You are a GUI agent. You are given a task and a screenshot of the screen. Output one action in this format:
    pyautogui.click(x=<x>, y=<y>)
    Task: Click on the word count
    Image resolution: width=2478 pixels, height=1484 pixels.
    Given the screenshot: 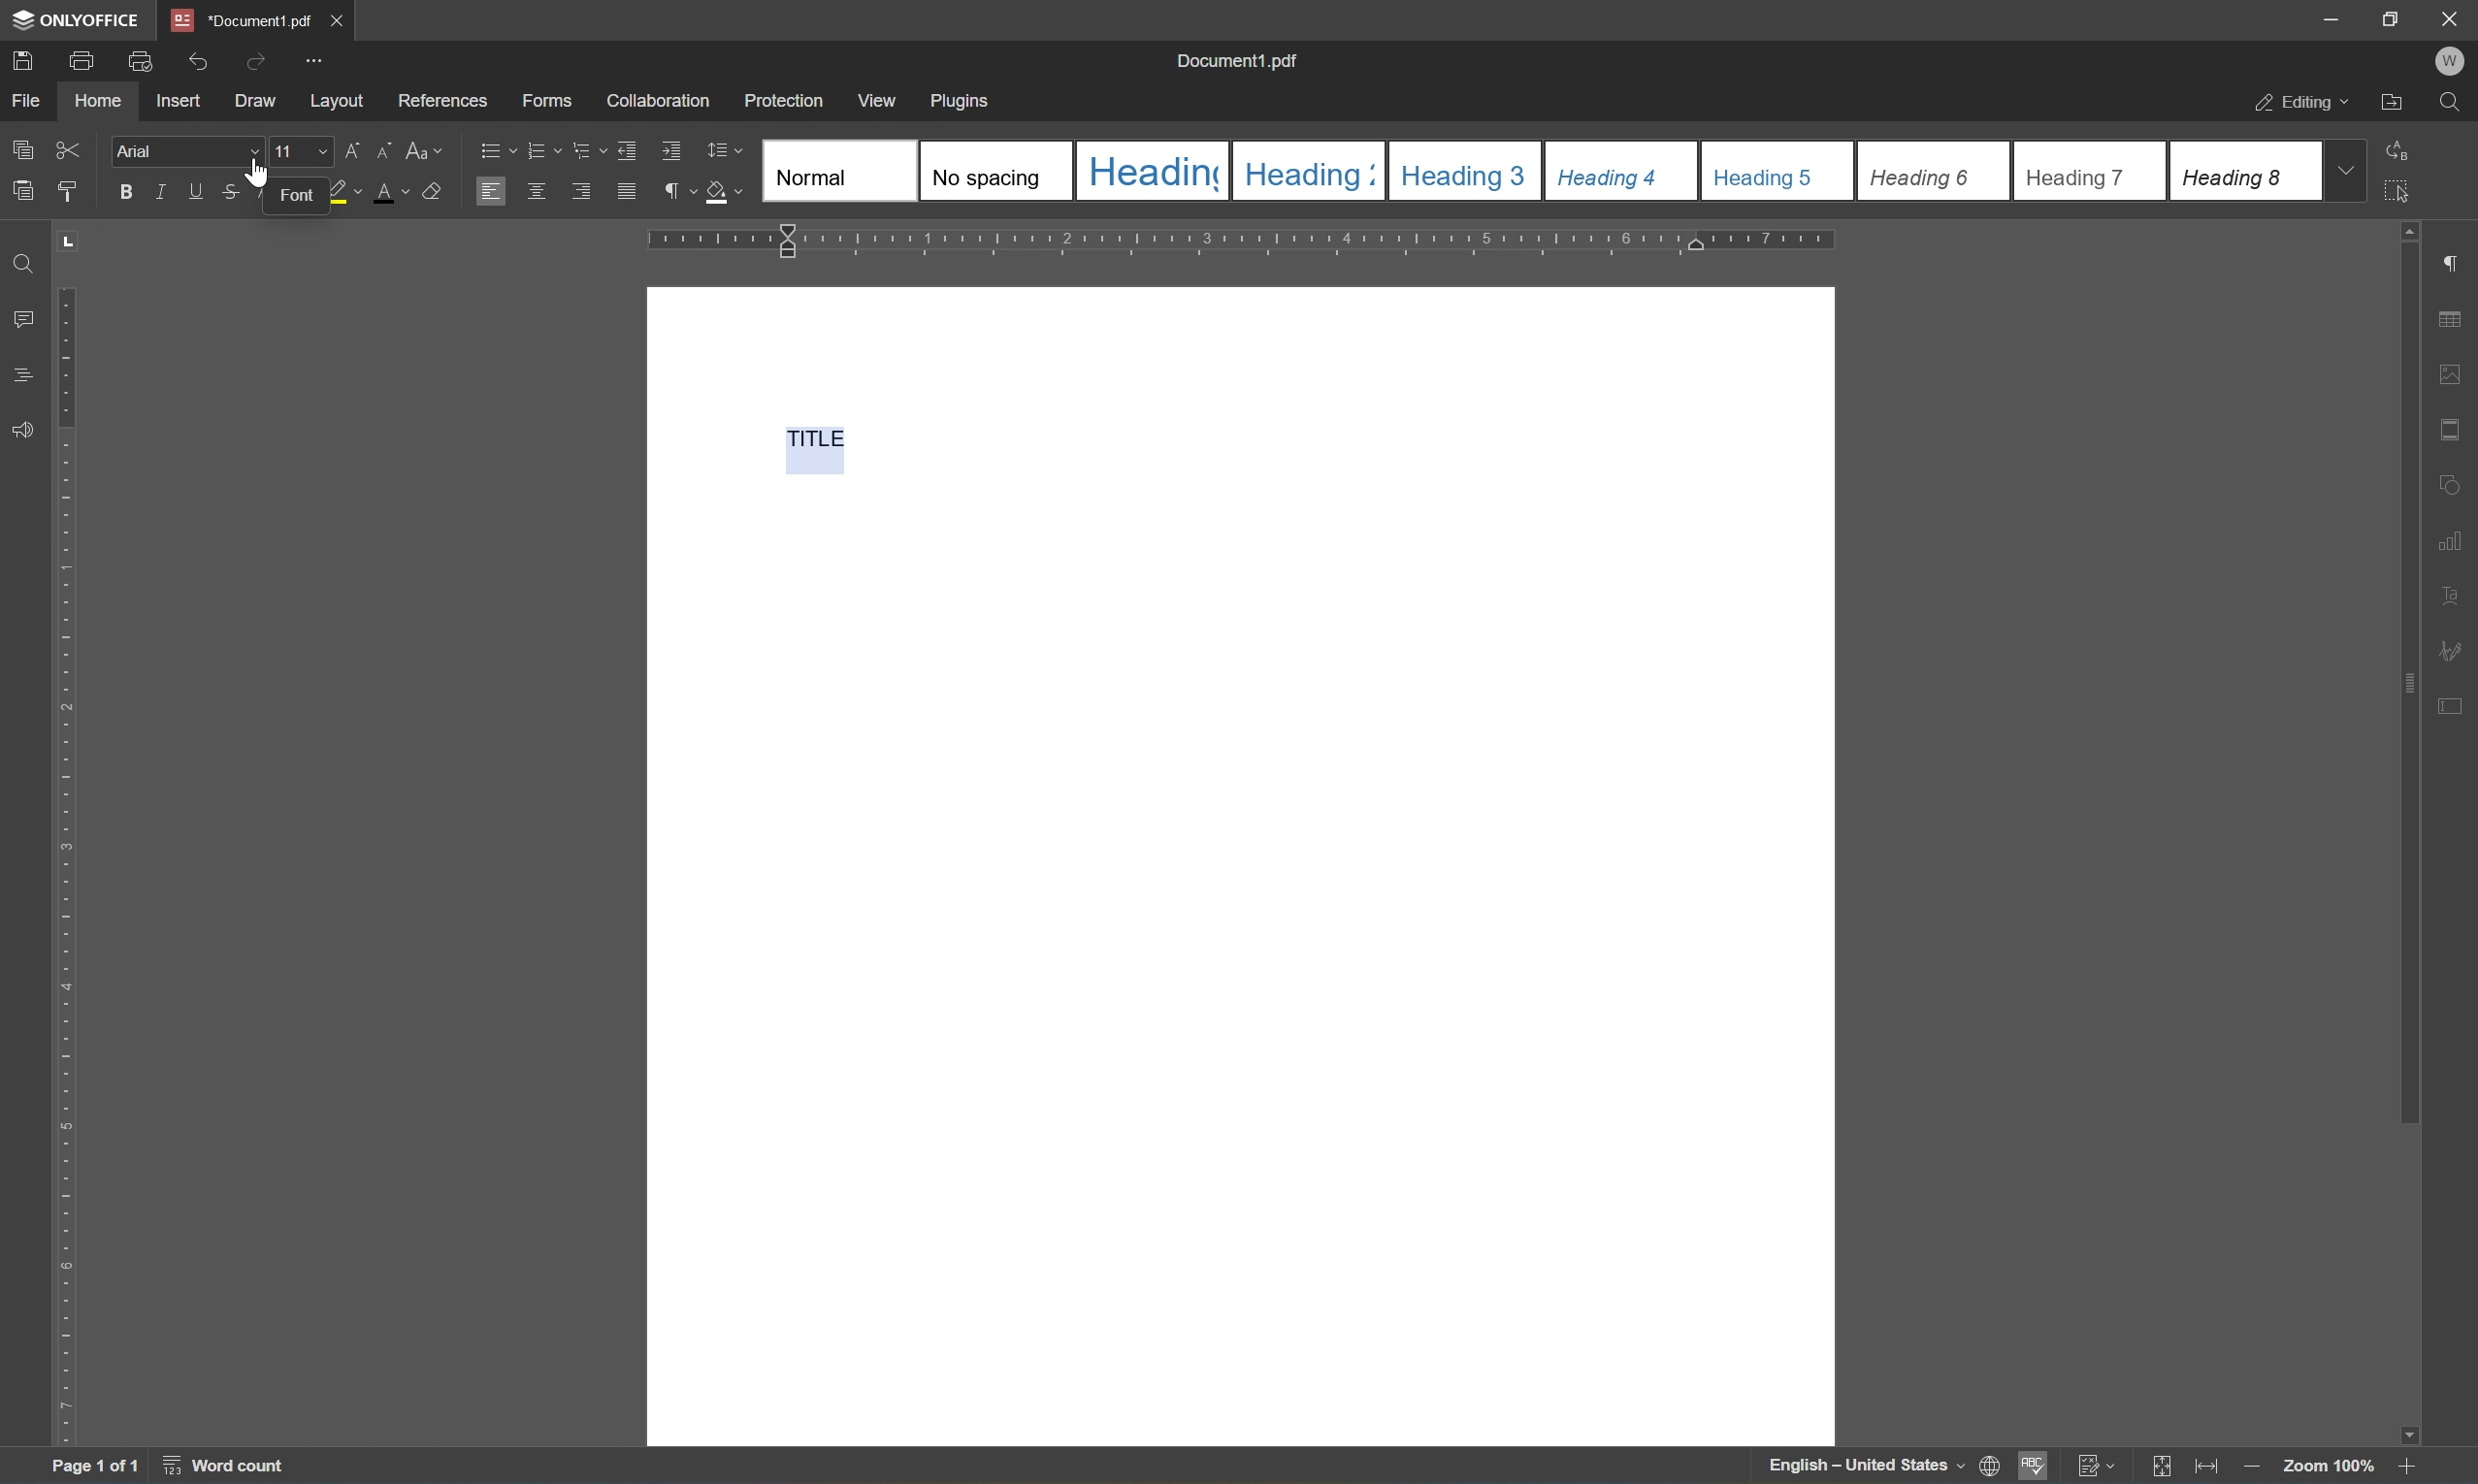 What is the action you would take?
    pyautogui.click(x=229, y=1468)
    